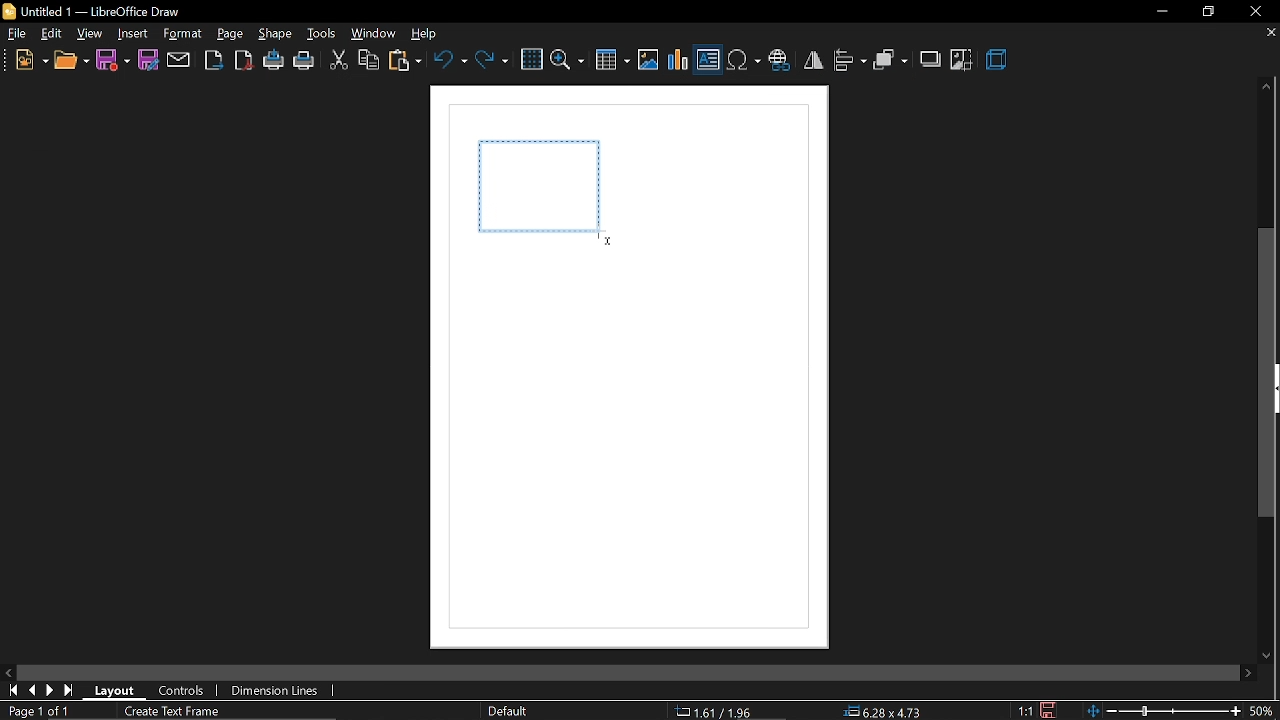 Image resolution: width=1280 pixels, height=720 pixels. Describe the element at coordinates (148, 60) in the screenshot. I see `save as` at that location.